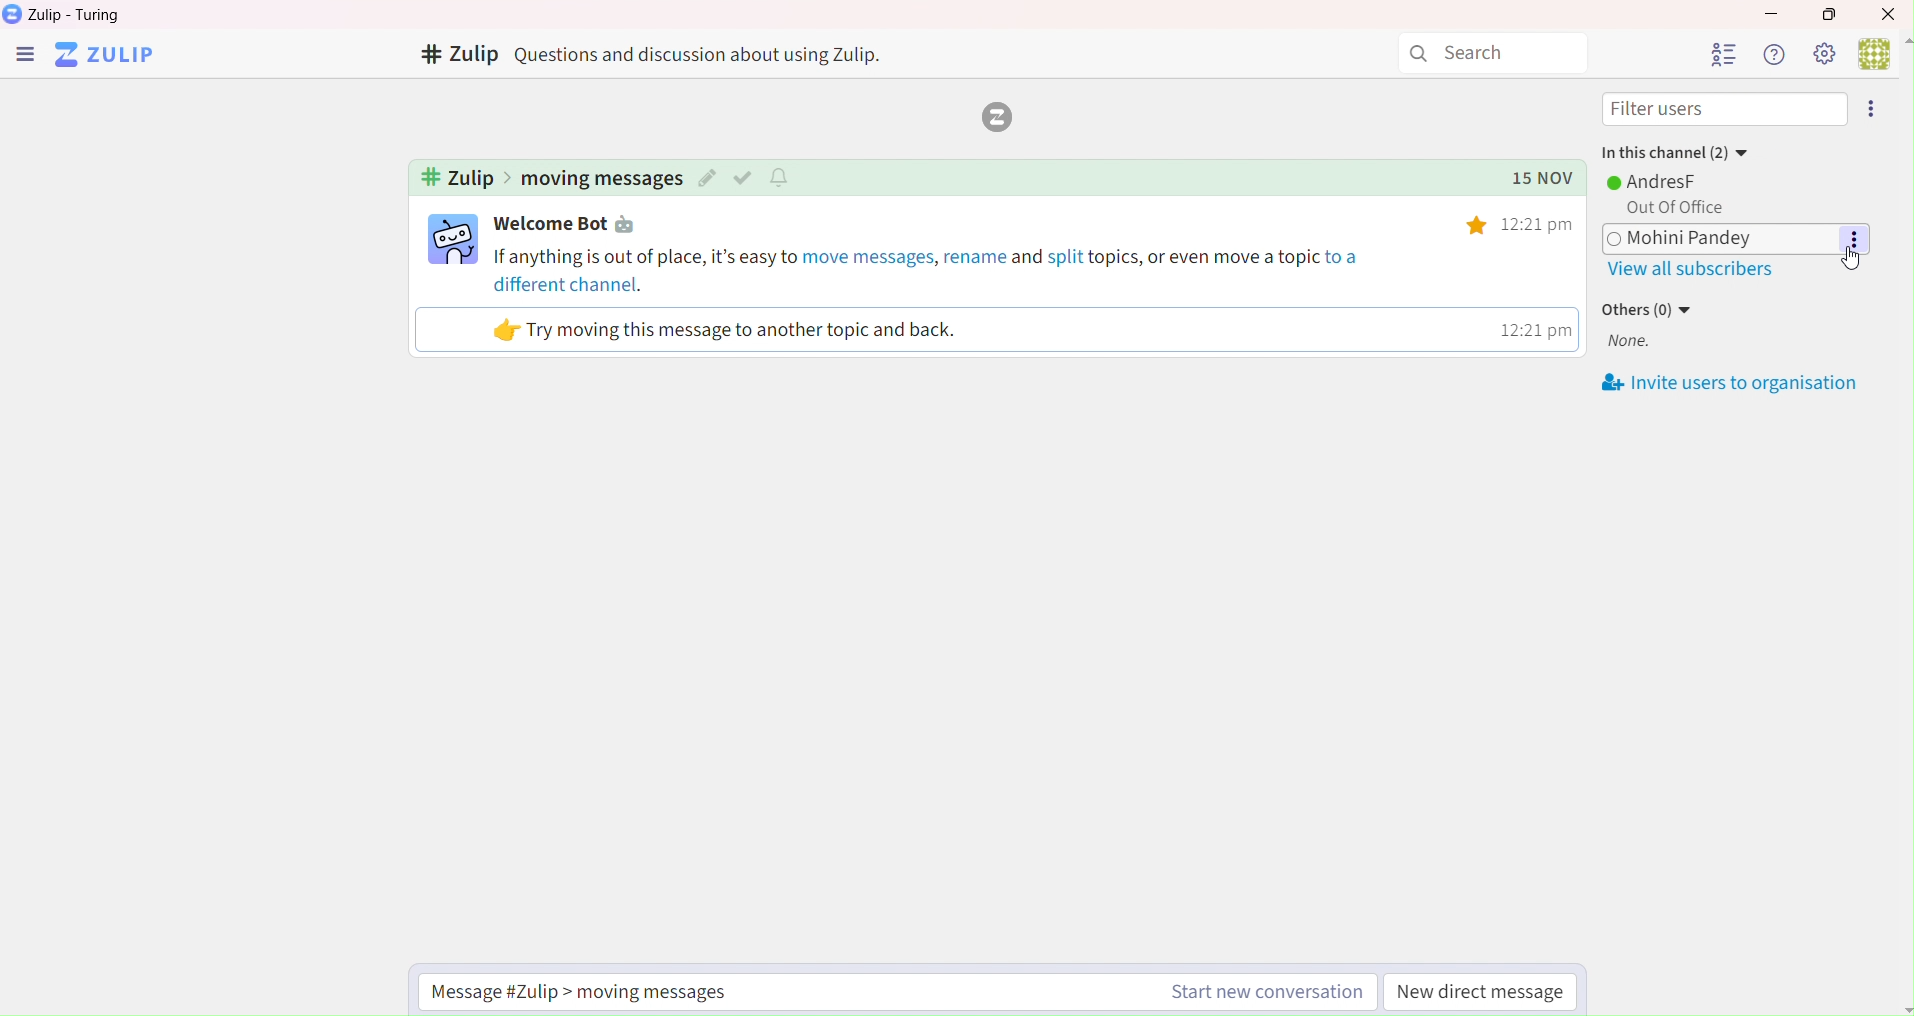 The width and height of the screenshot is (1914, 1016). Describe the element at coordinates (1493, 54) in the screenshot. I see `Search` at that location.